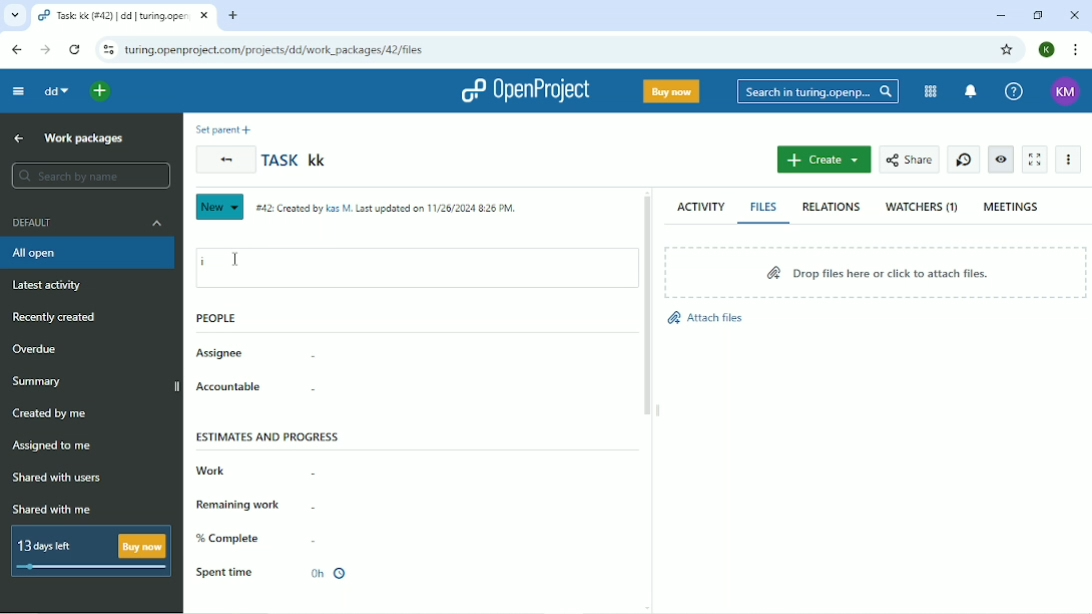 The image size is (1092, 614). Describe the element at coordinates (46, 49) in the screenshot. I see `Forward` at that location.